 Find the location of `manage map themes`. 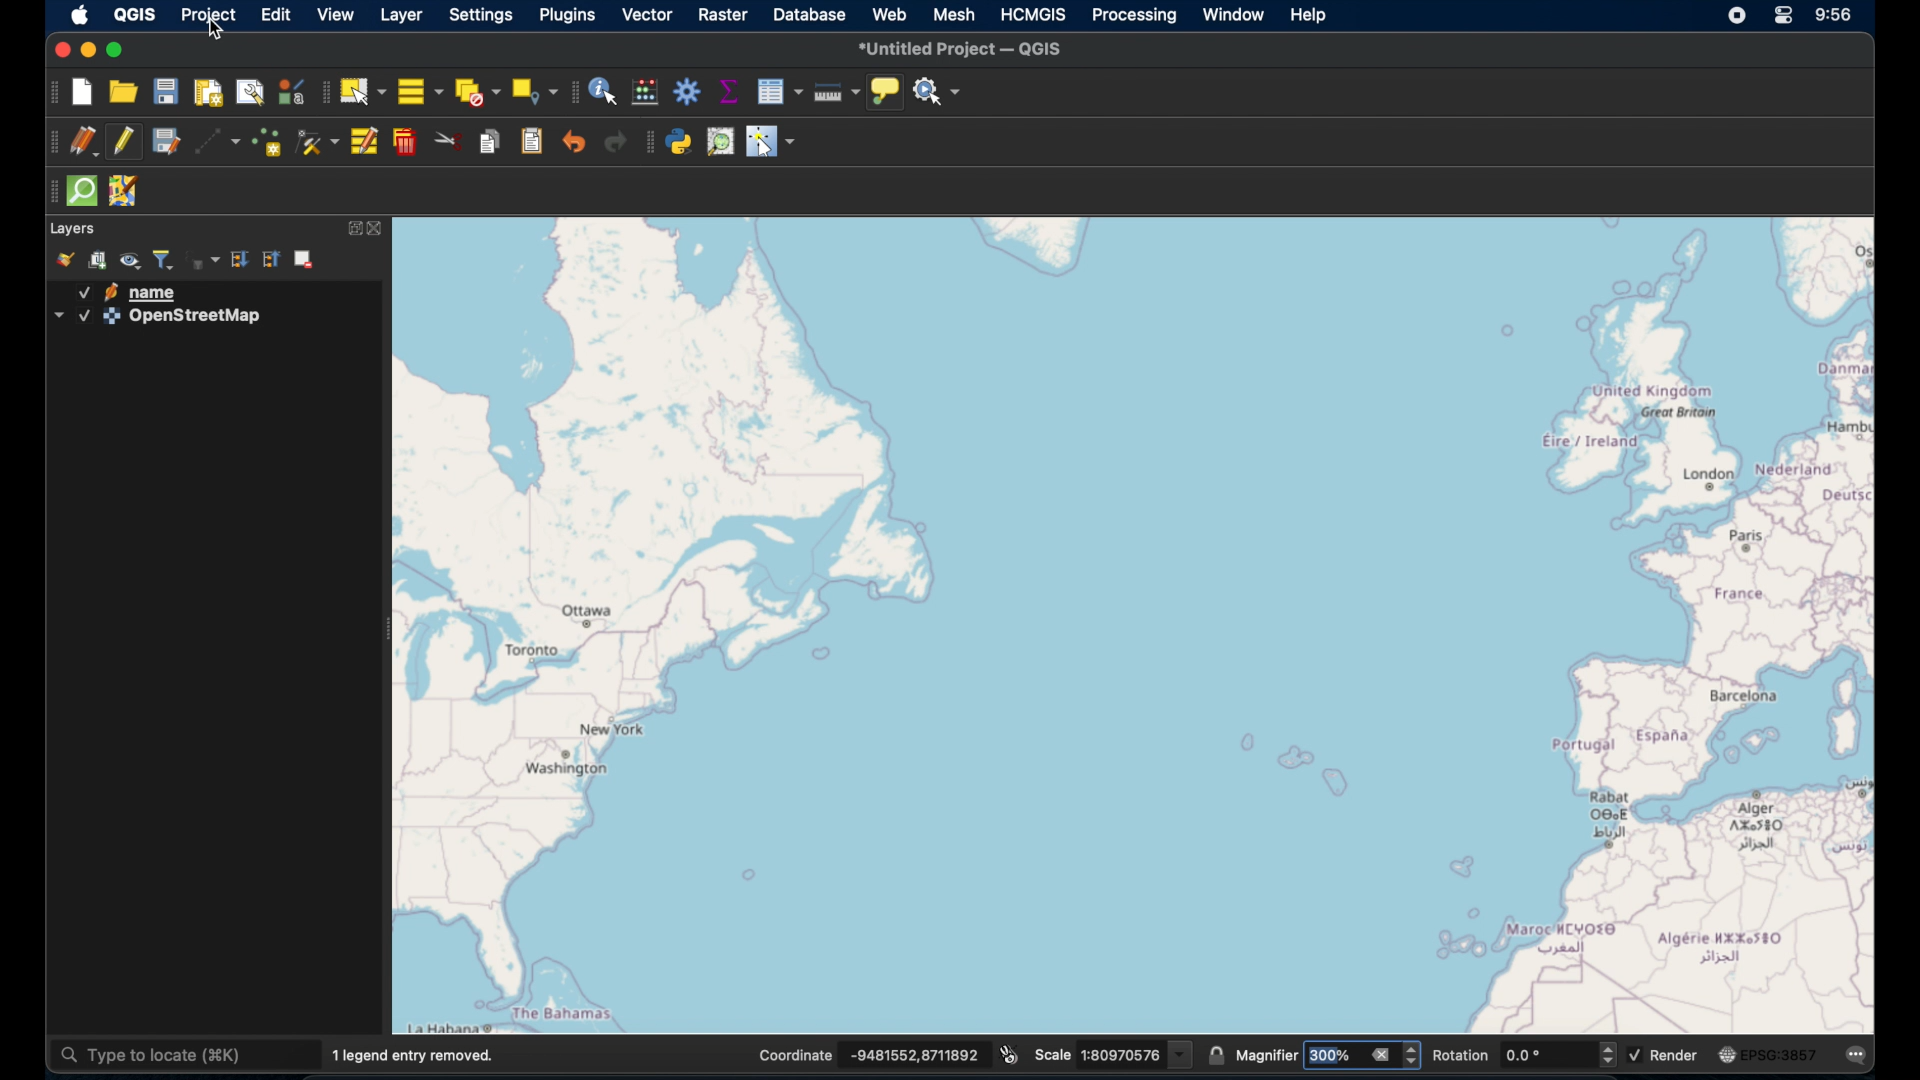

manage map themes is located at coordinates (131, 261).